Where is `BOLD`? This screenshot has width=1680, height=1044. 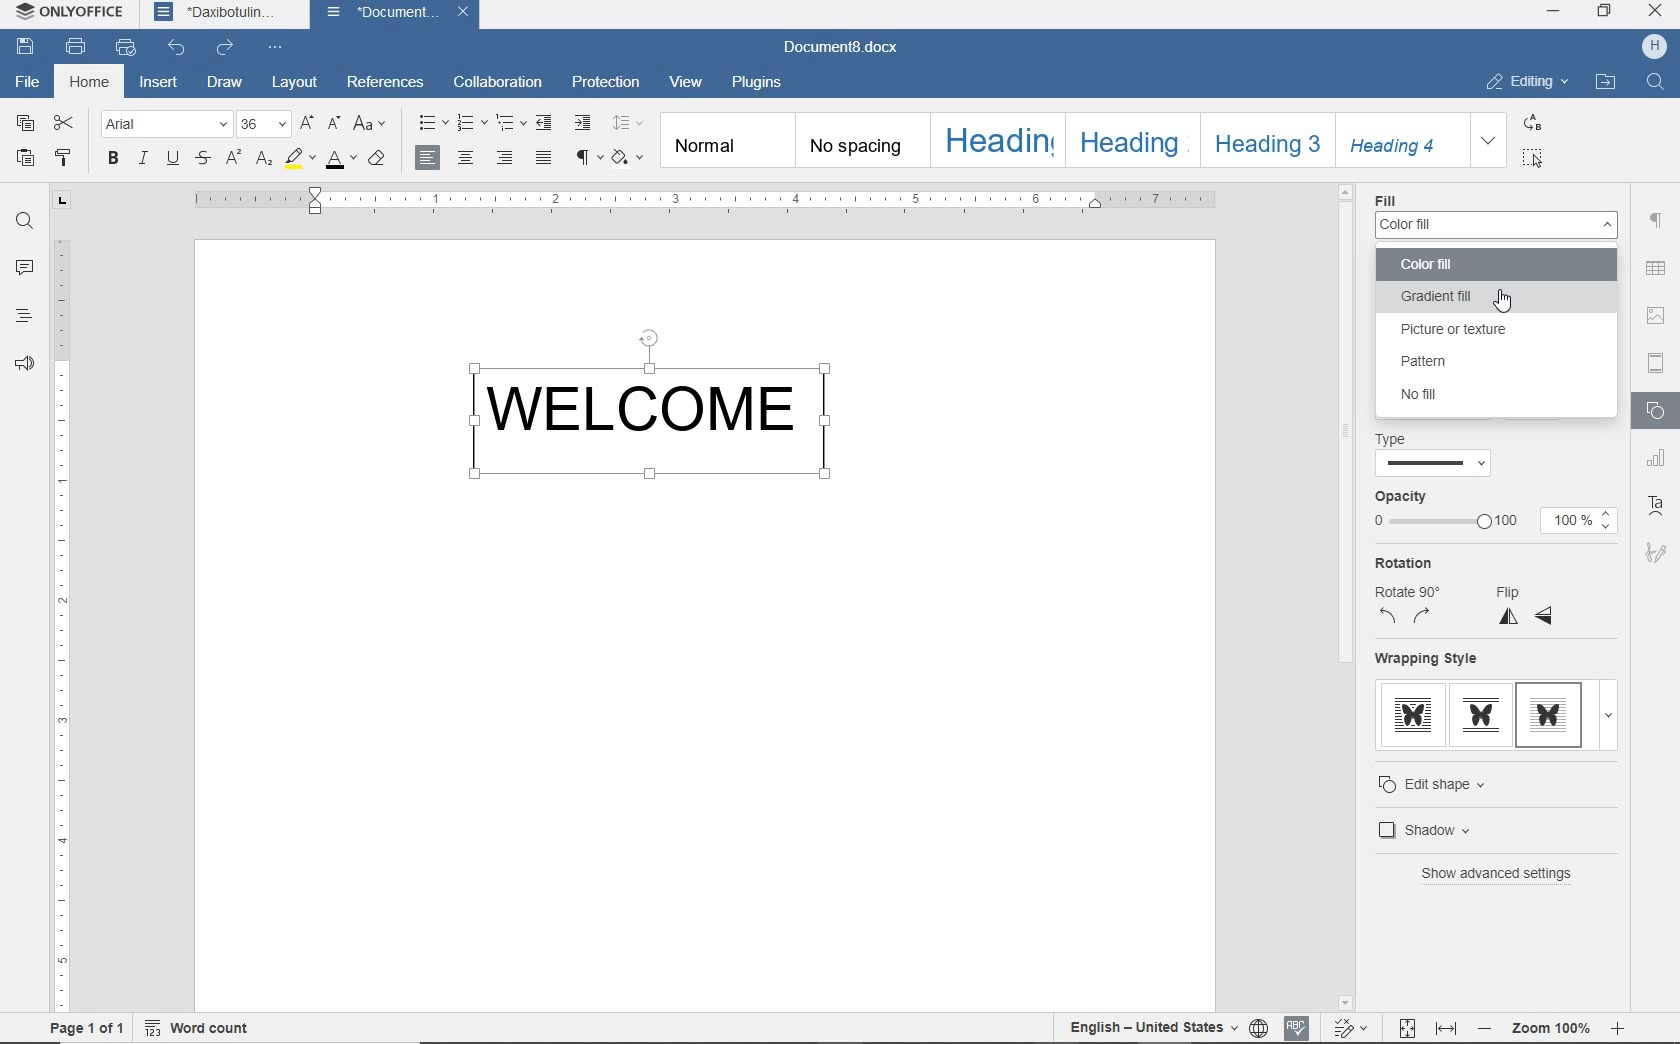 BOLD is located at coordinates (113, 157).